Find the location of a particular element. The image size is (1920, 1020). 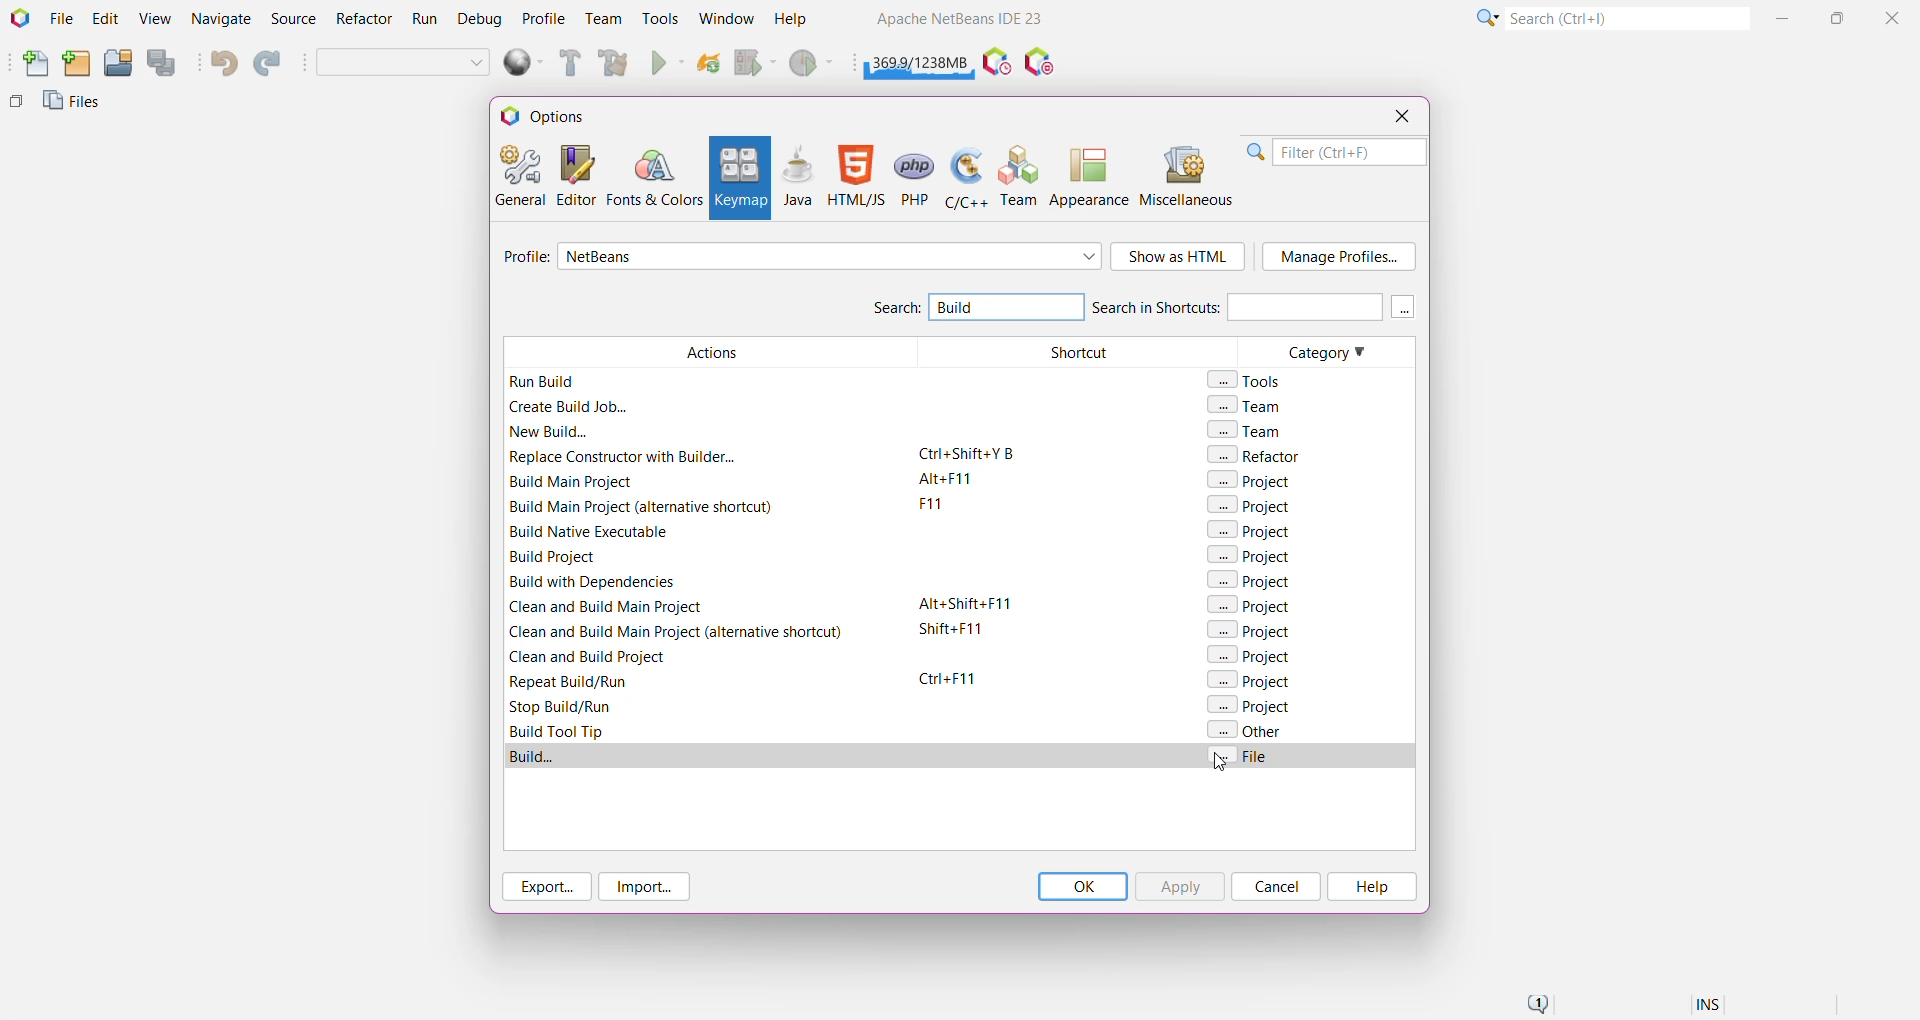

Appearance is located at coordinates (1089, 176).